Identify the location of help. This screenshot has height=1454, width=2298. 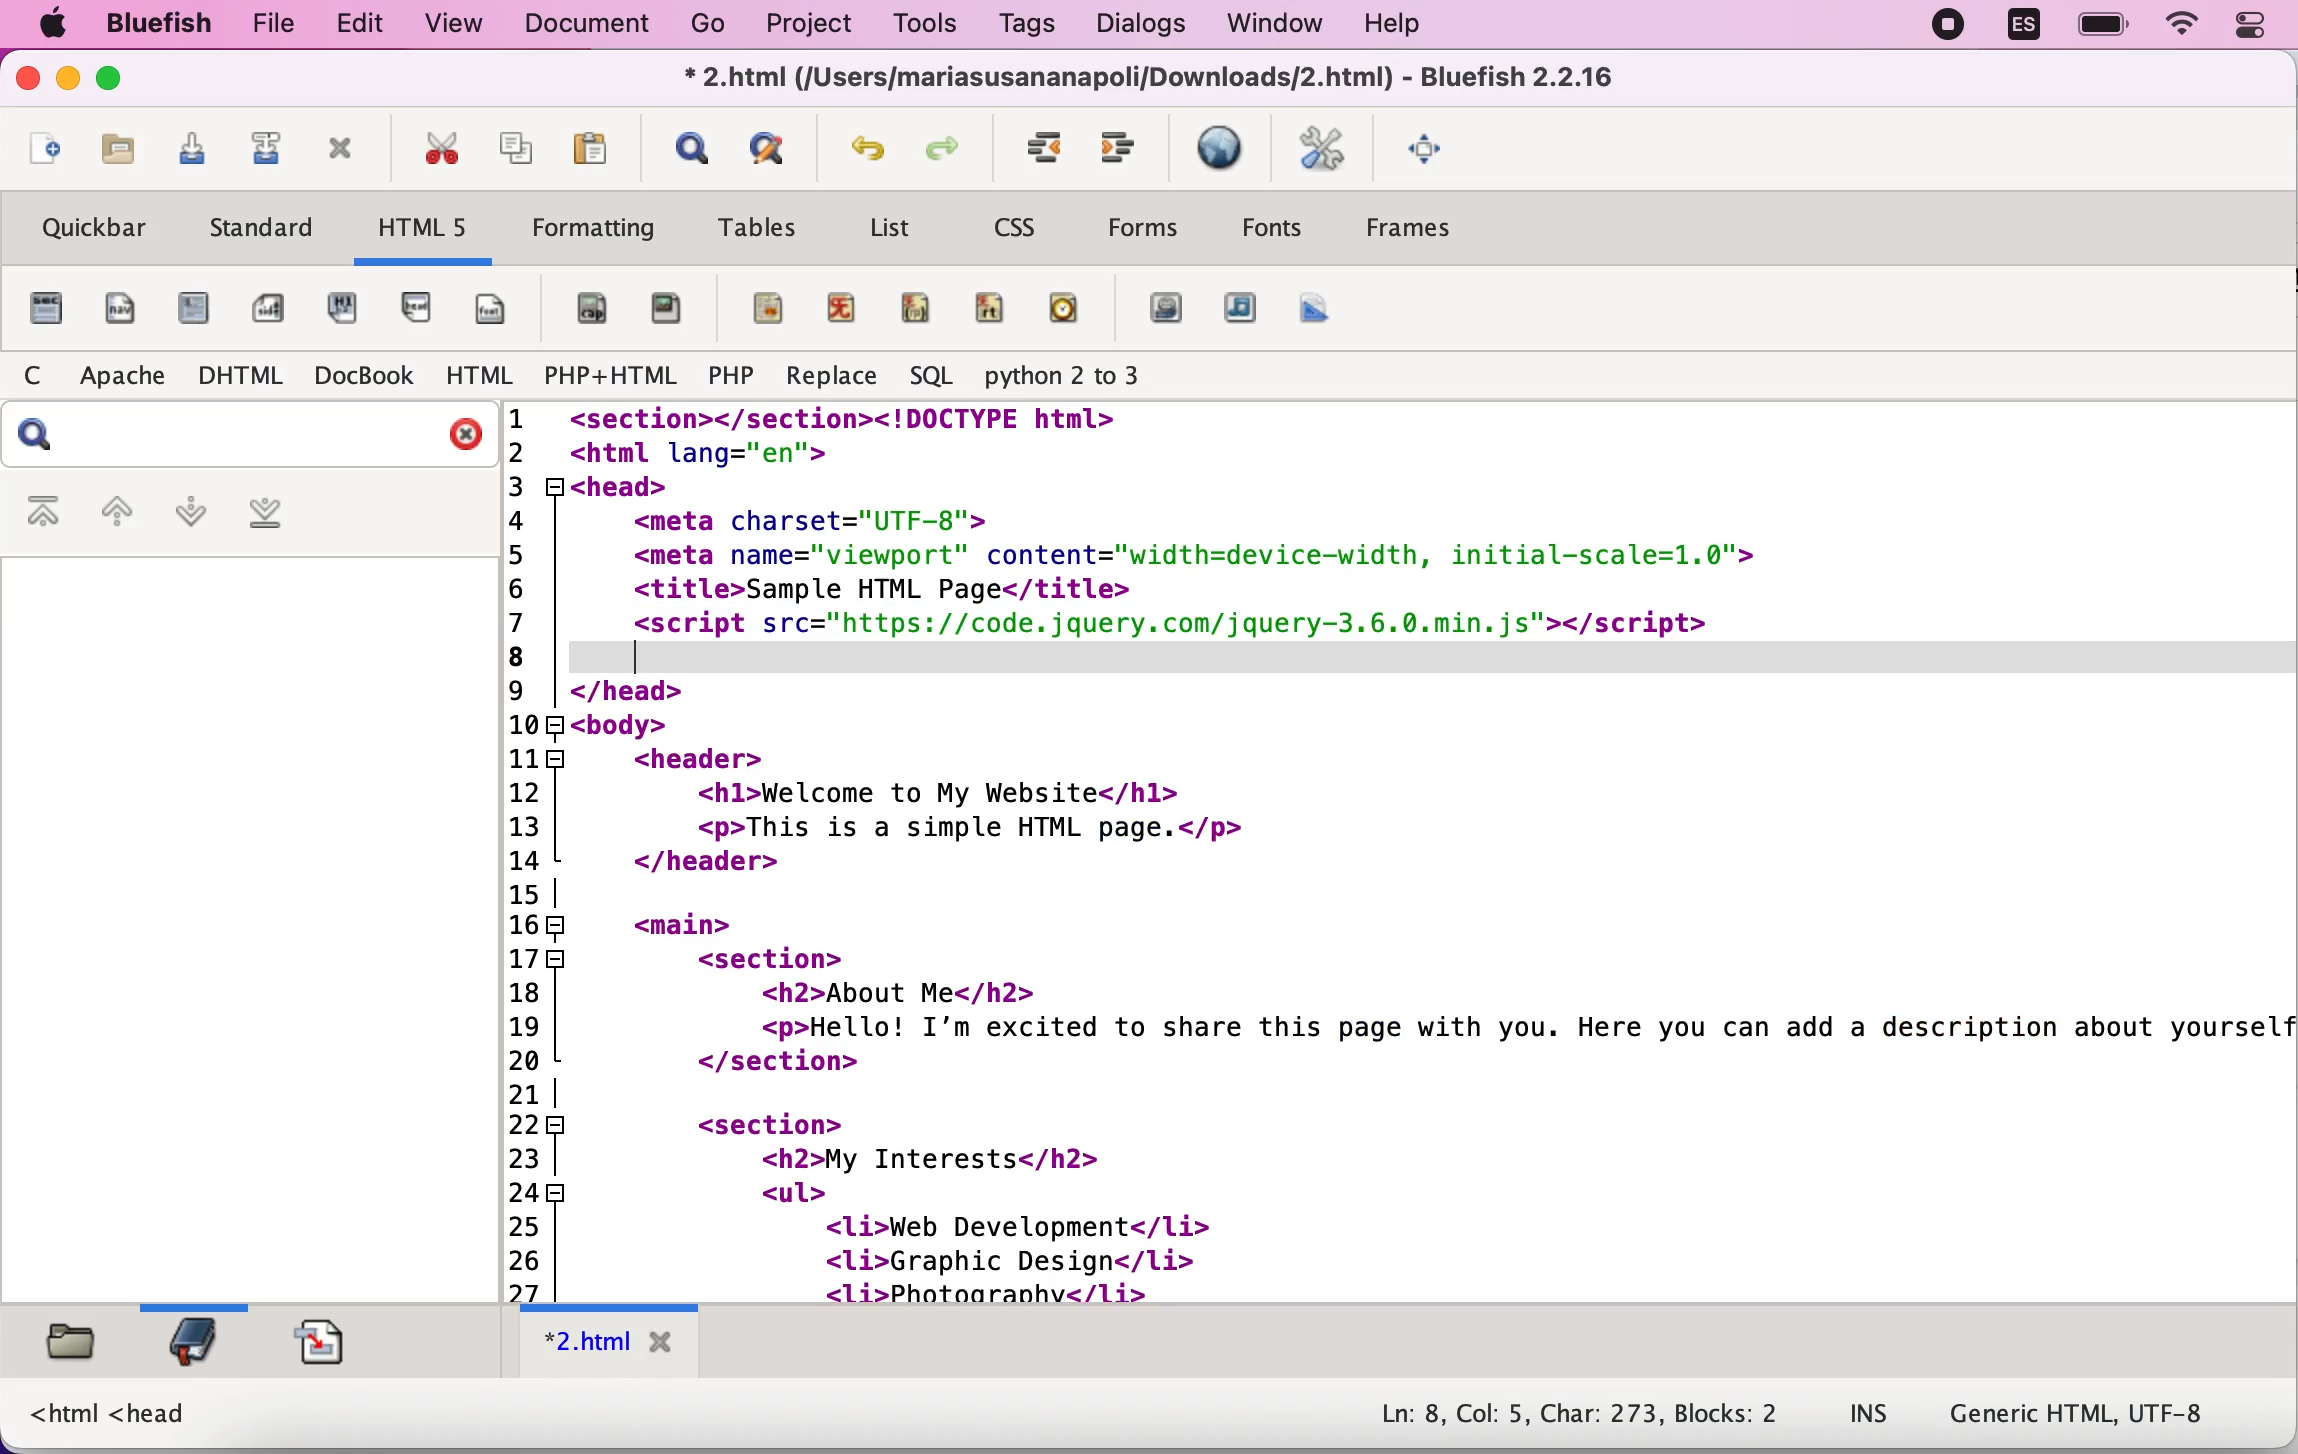
(1428, 22).